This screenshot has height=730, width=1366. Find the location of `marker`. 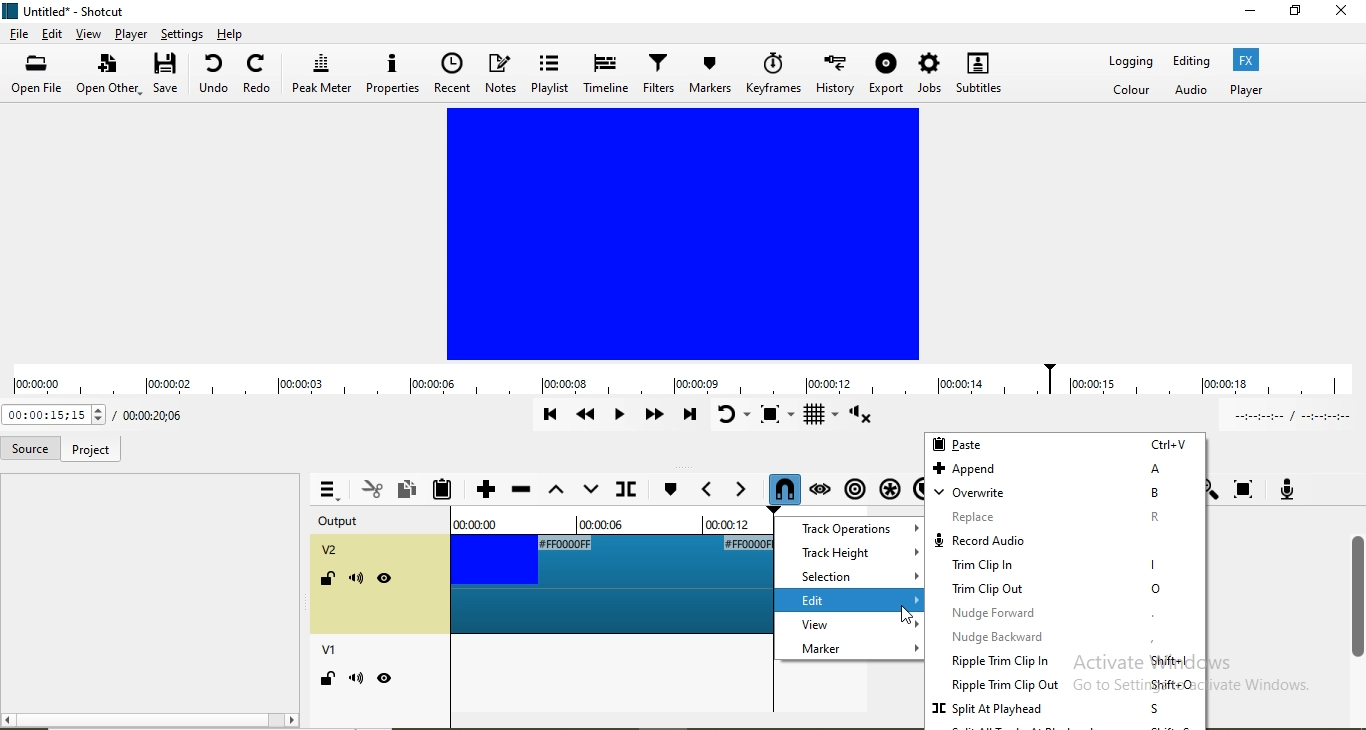

marker is located at coordinates (847, 651).